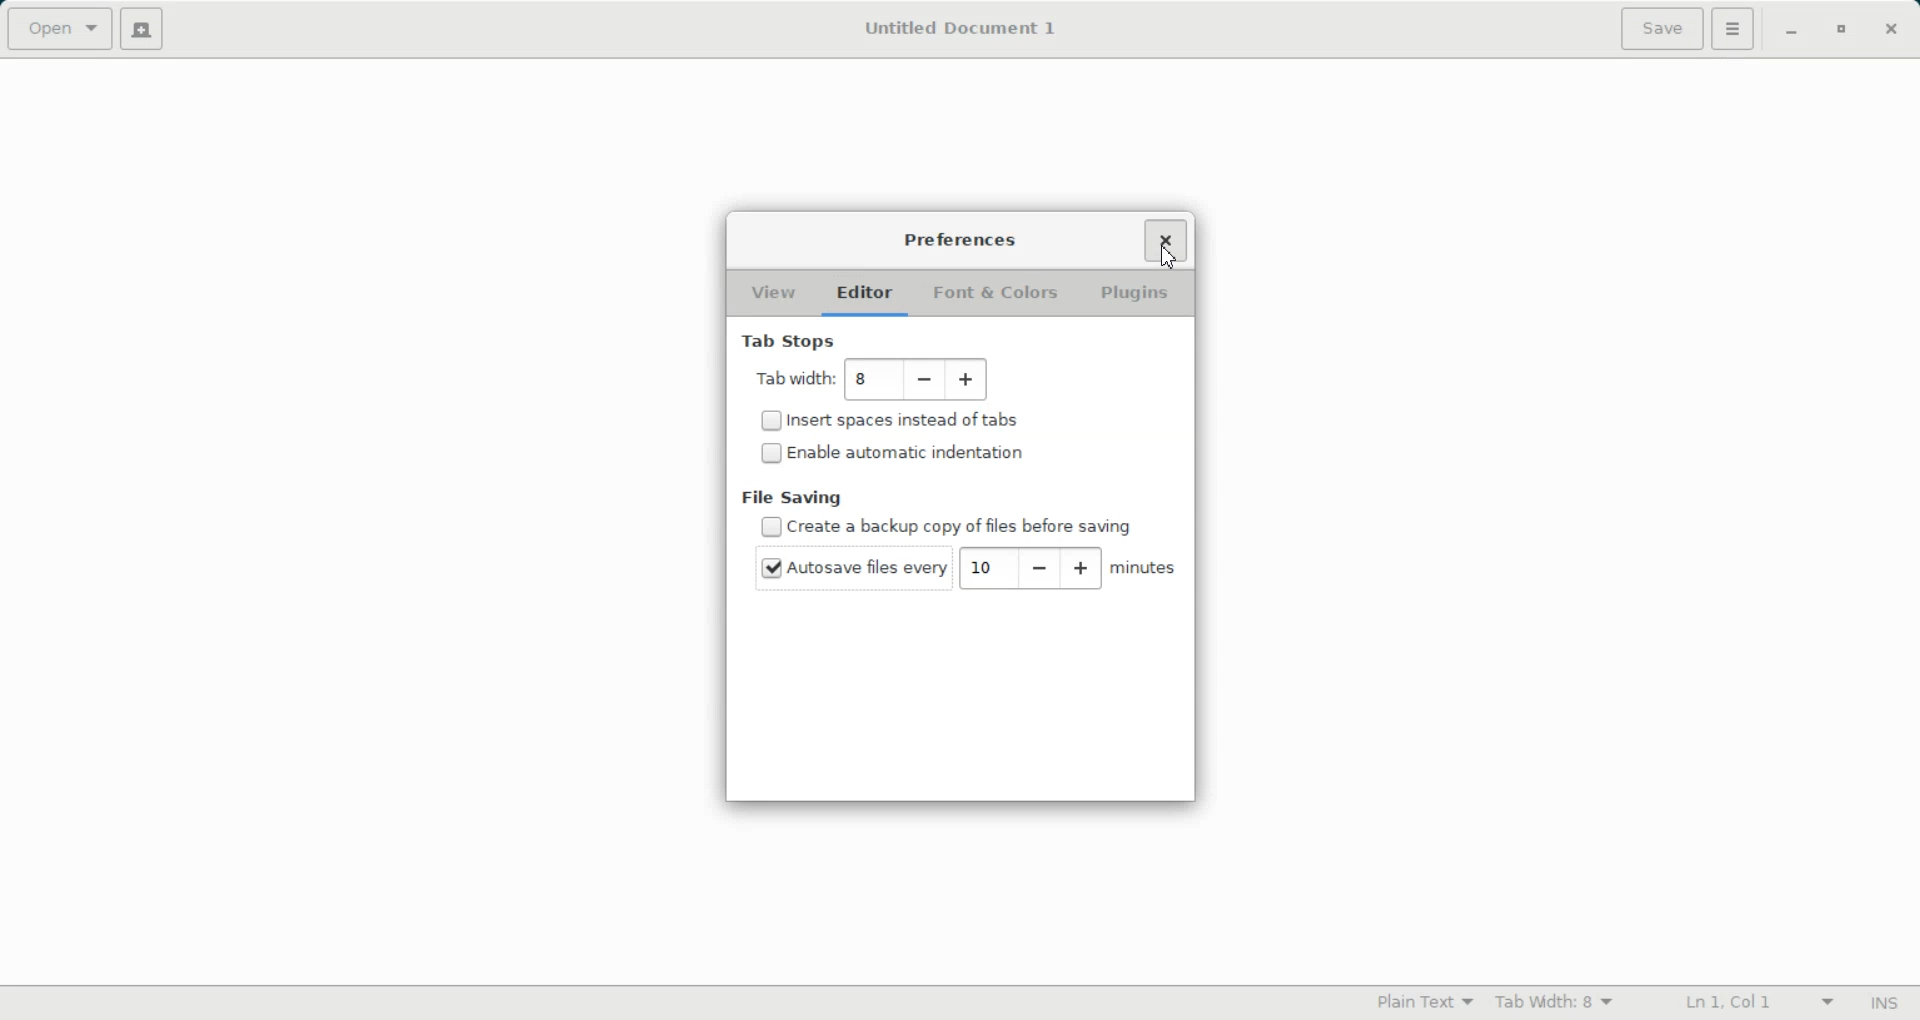 Image resolution: width=1920 pixels, height=1020 pixels. Describe the element at coordinates (770, 295) in the screenshot. I see `View folder open` at that location.